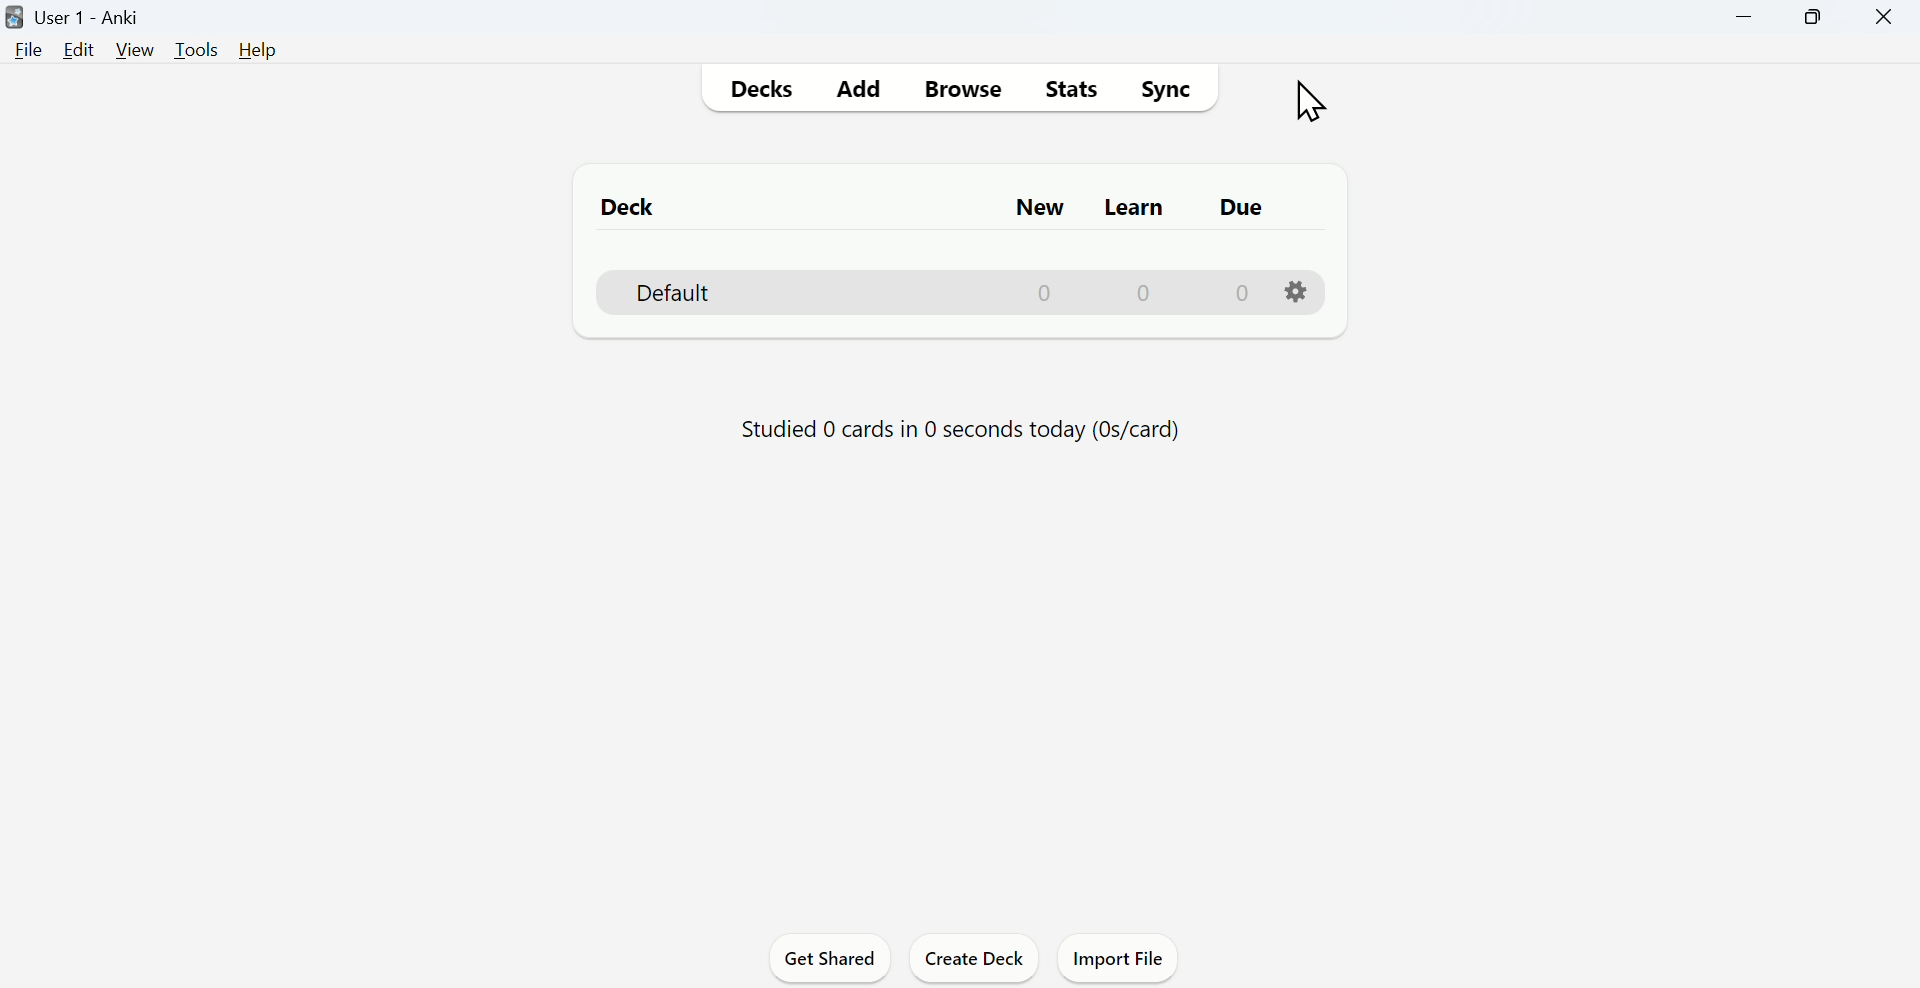  Describe the element at coordinates (1246, 211) in the screenshot. I see `Due` at that location.